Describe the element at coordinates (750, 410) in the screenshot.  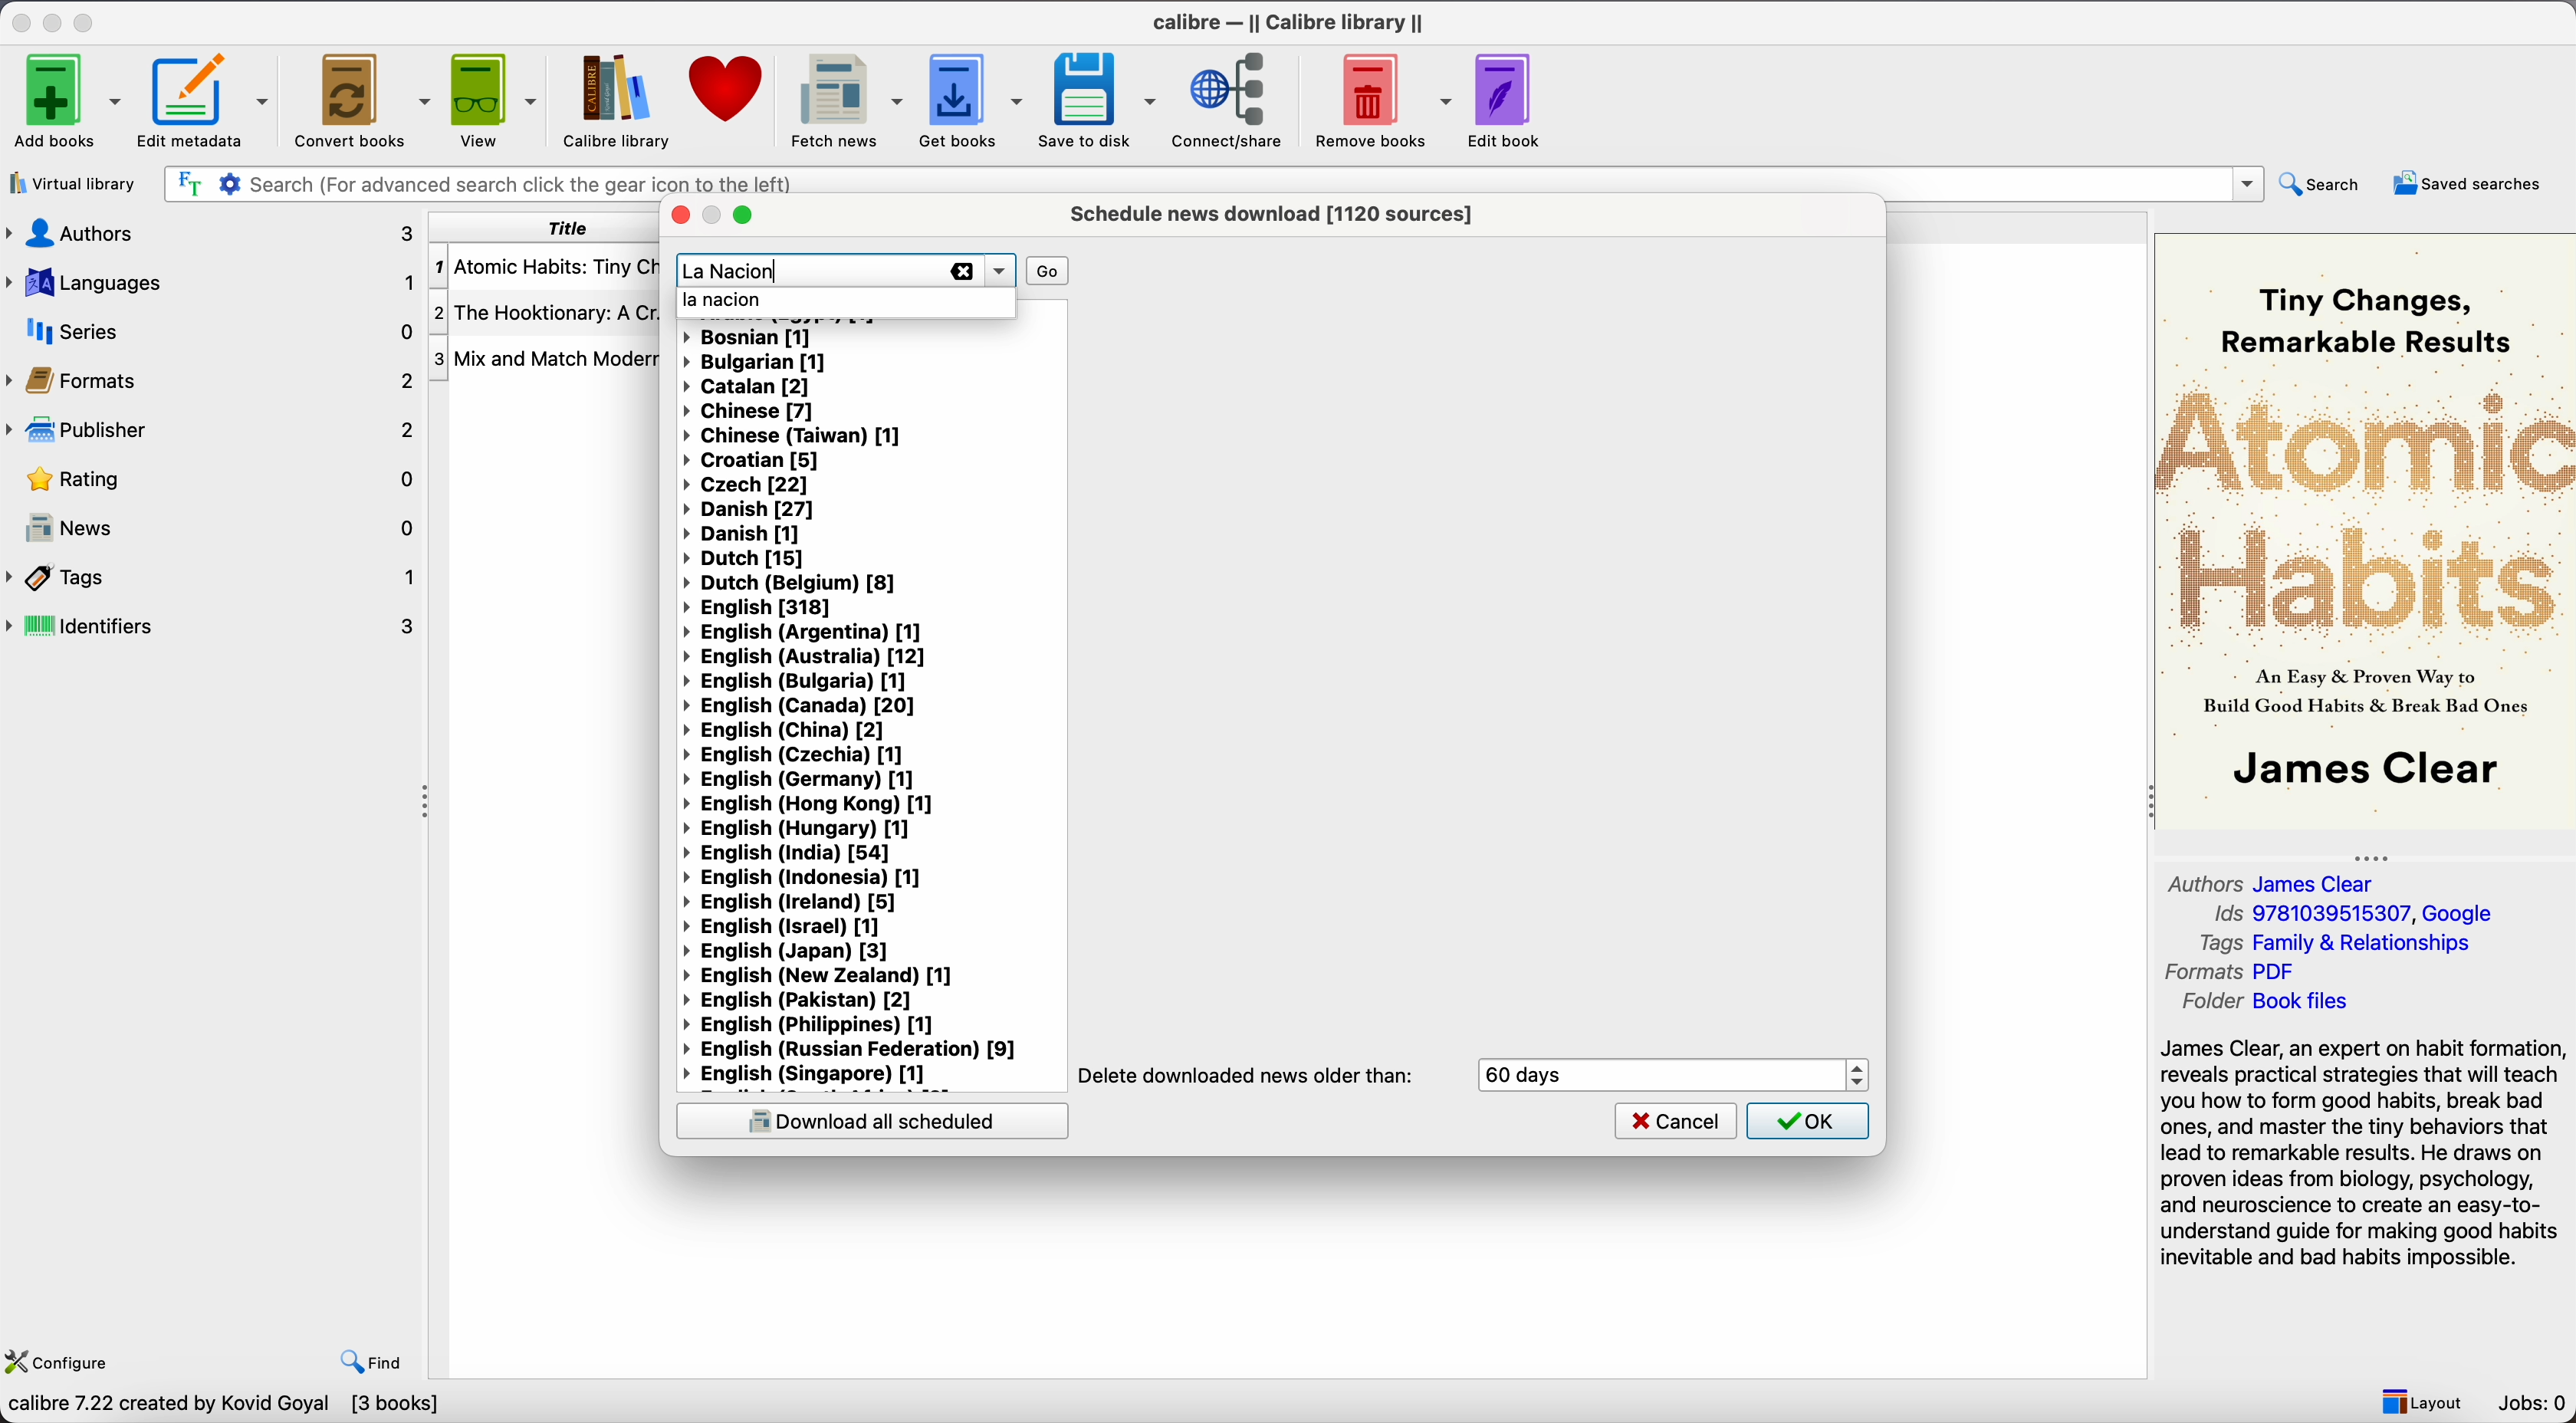
I see `Chinese [7]` at that location.